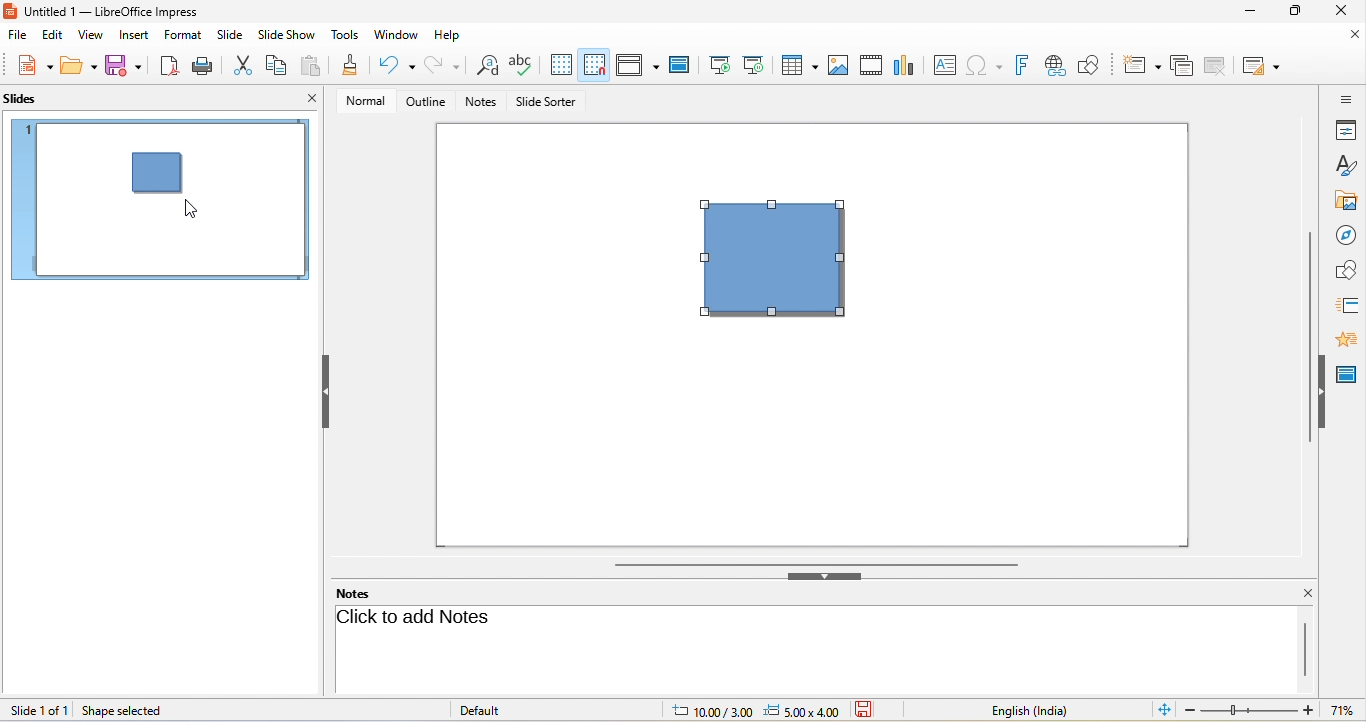 The image size is (1366, 722). I want to click on maximize, so click(1295, 12).